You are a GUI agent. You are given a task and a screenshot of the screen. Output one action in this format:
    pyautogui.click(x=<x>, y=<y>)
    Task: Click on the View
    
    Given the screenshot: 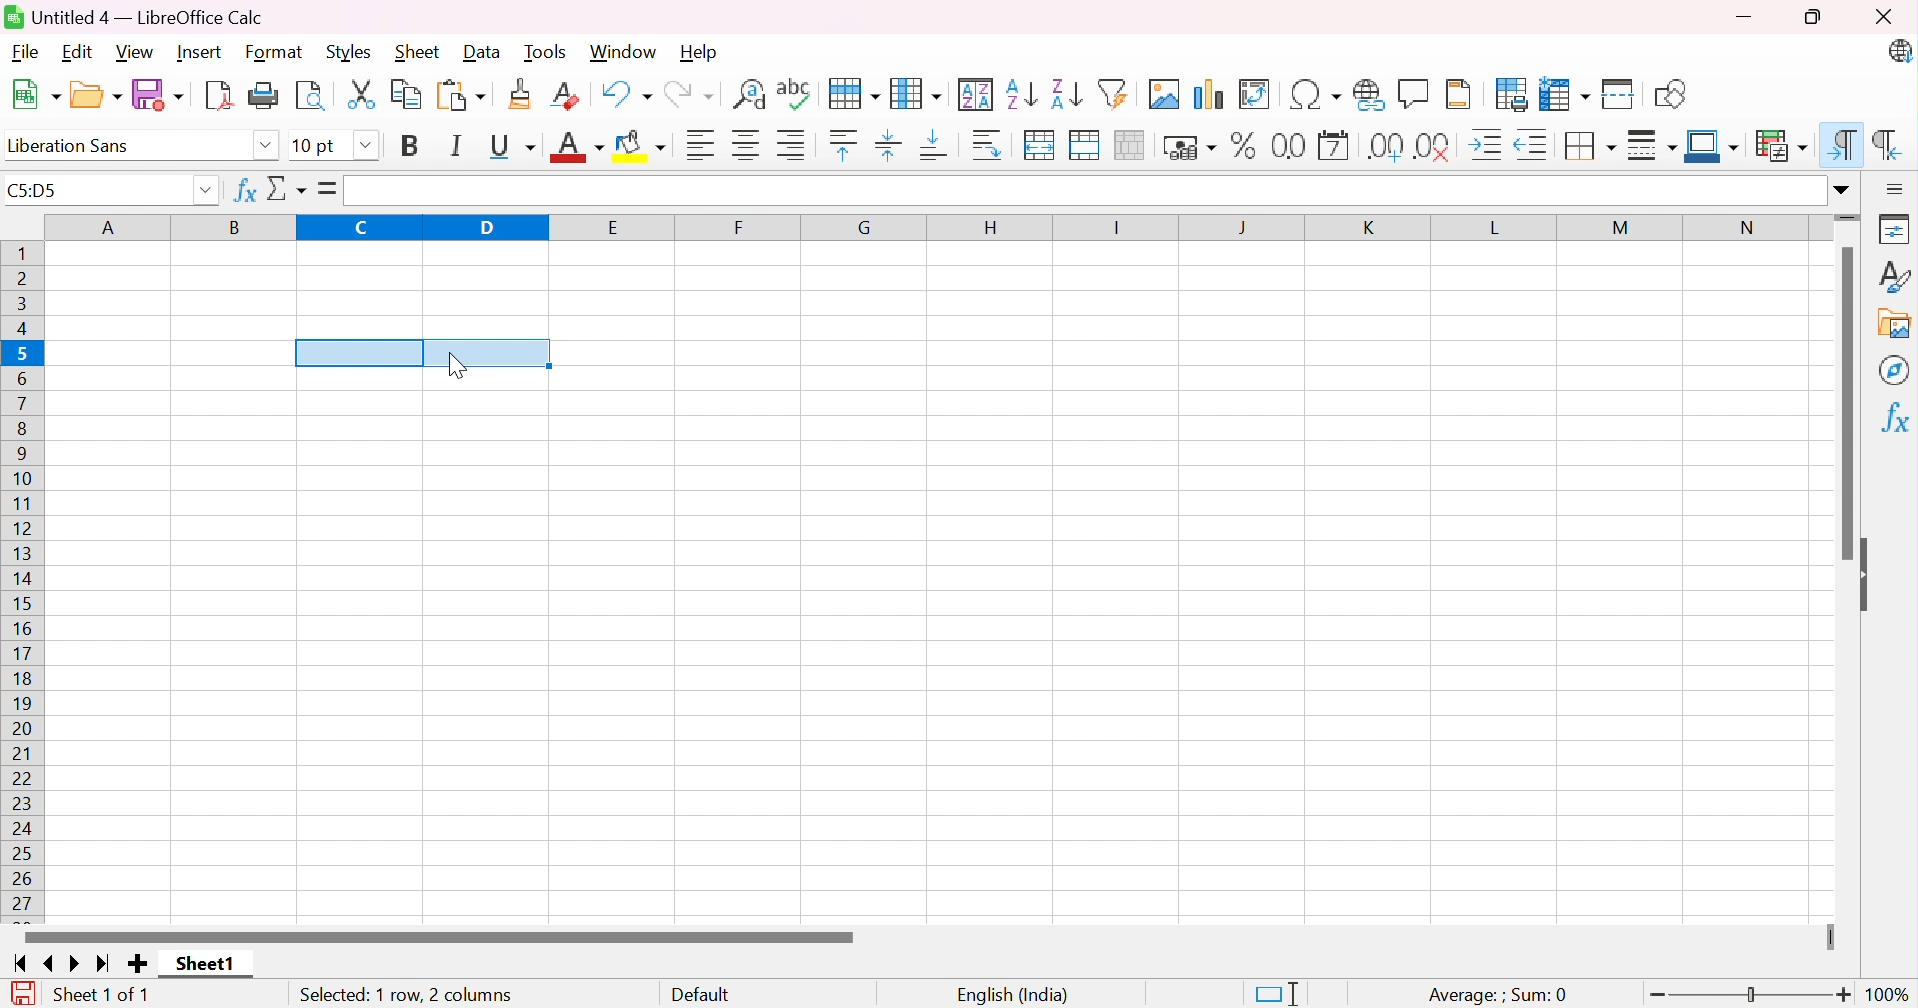 What is the action you would take?
    pyautogui.click(x=140, y=52)
    